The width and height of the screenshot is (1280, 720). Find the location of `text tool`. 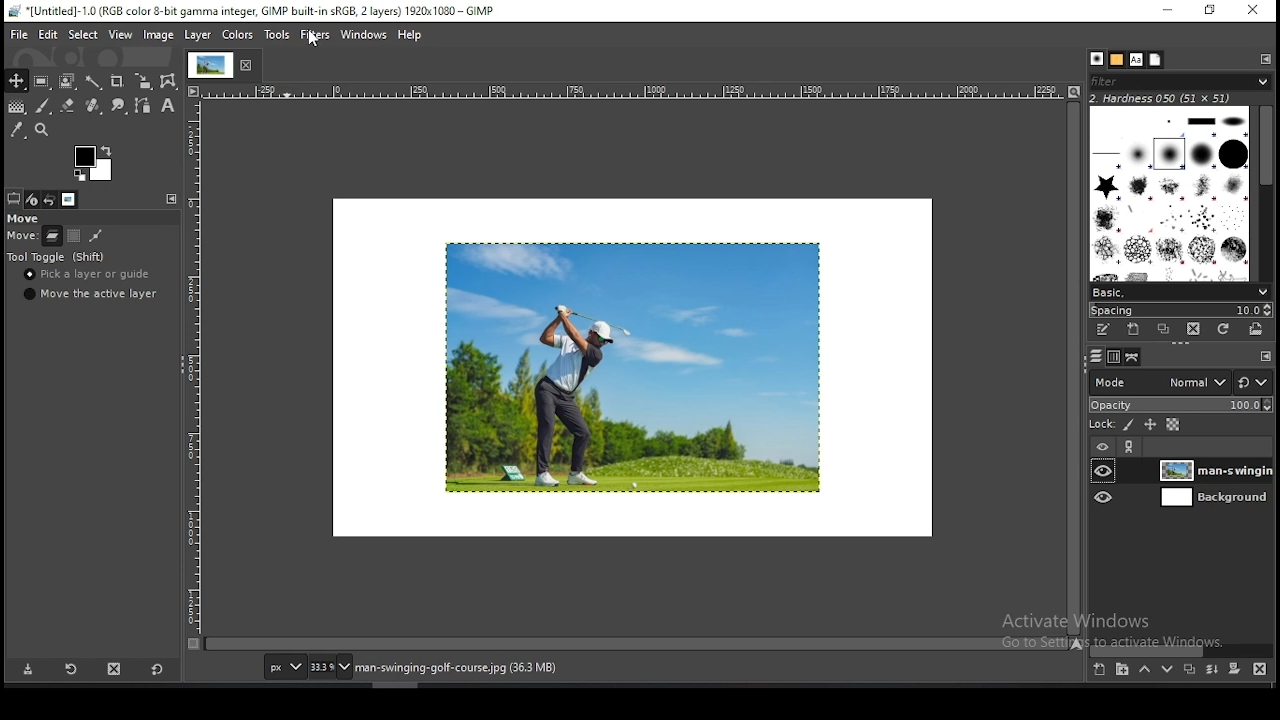

text tool is located at coordinates (169, 106).